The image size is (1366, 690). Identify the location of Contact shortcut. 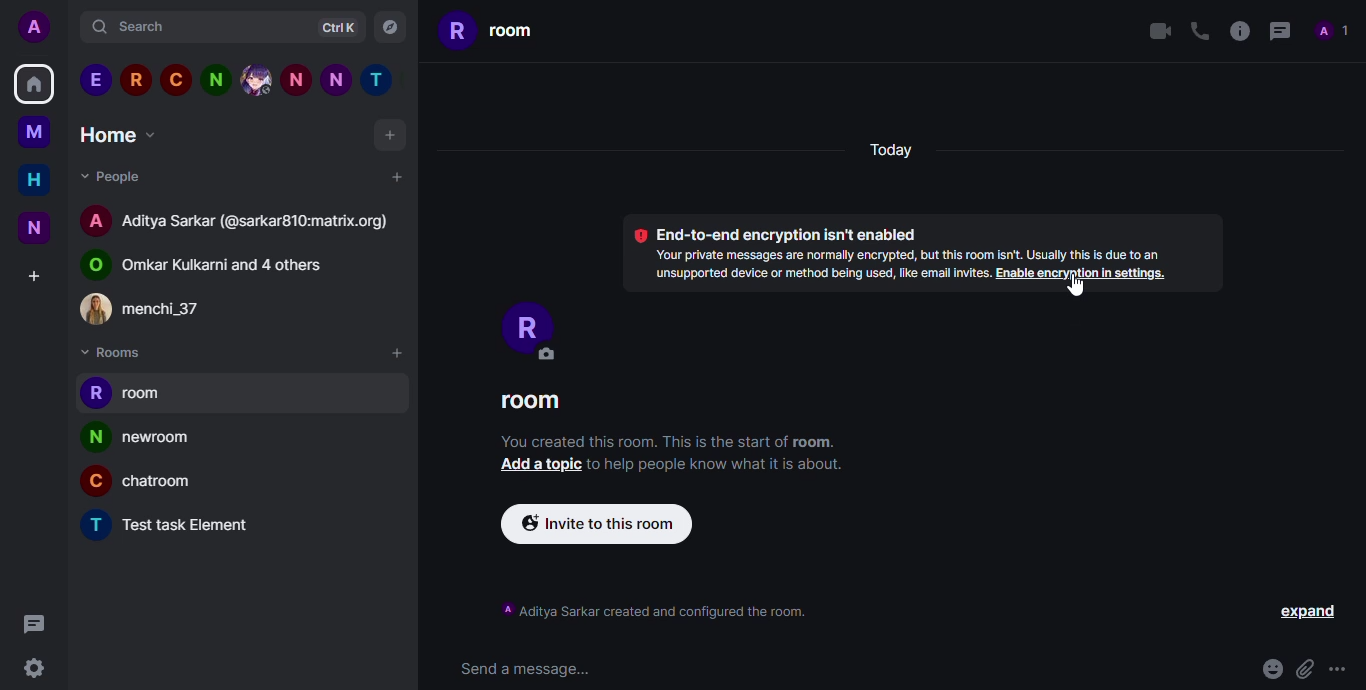
(257, 78).